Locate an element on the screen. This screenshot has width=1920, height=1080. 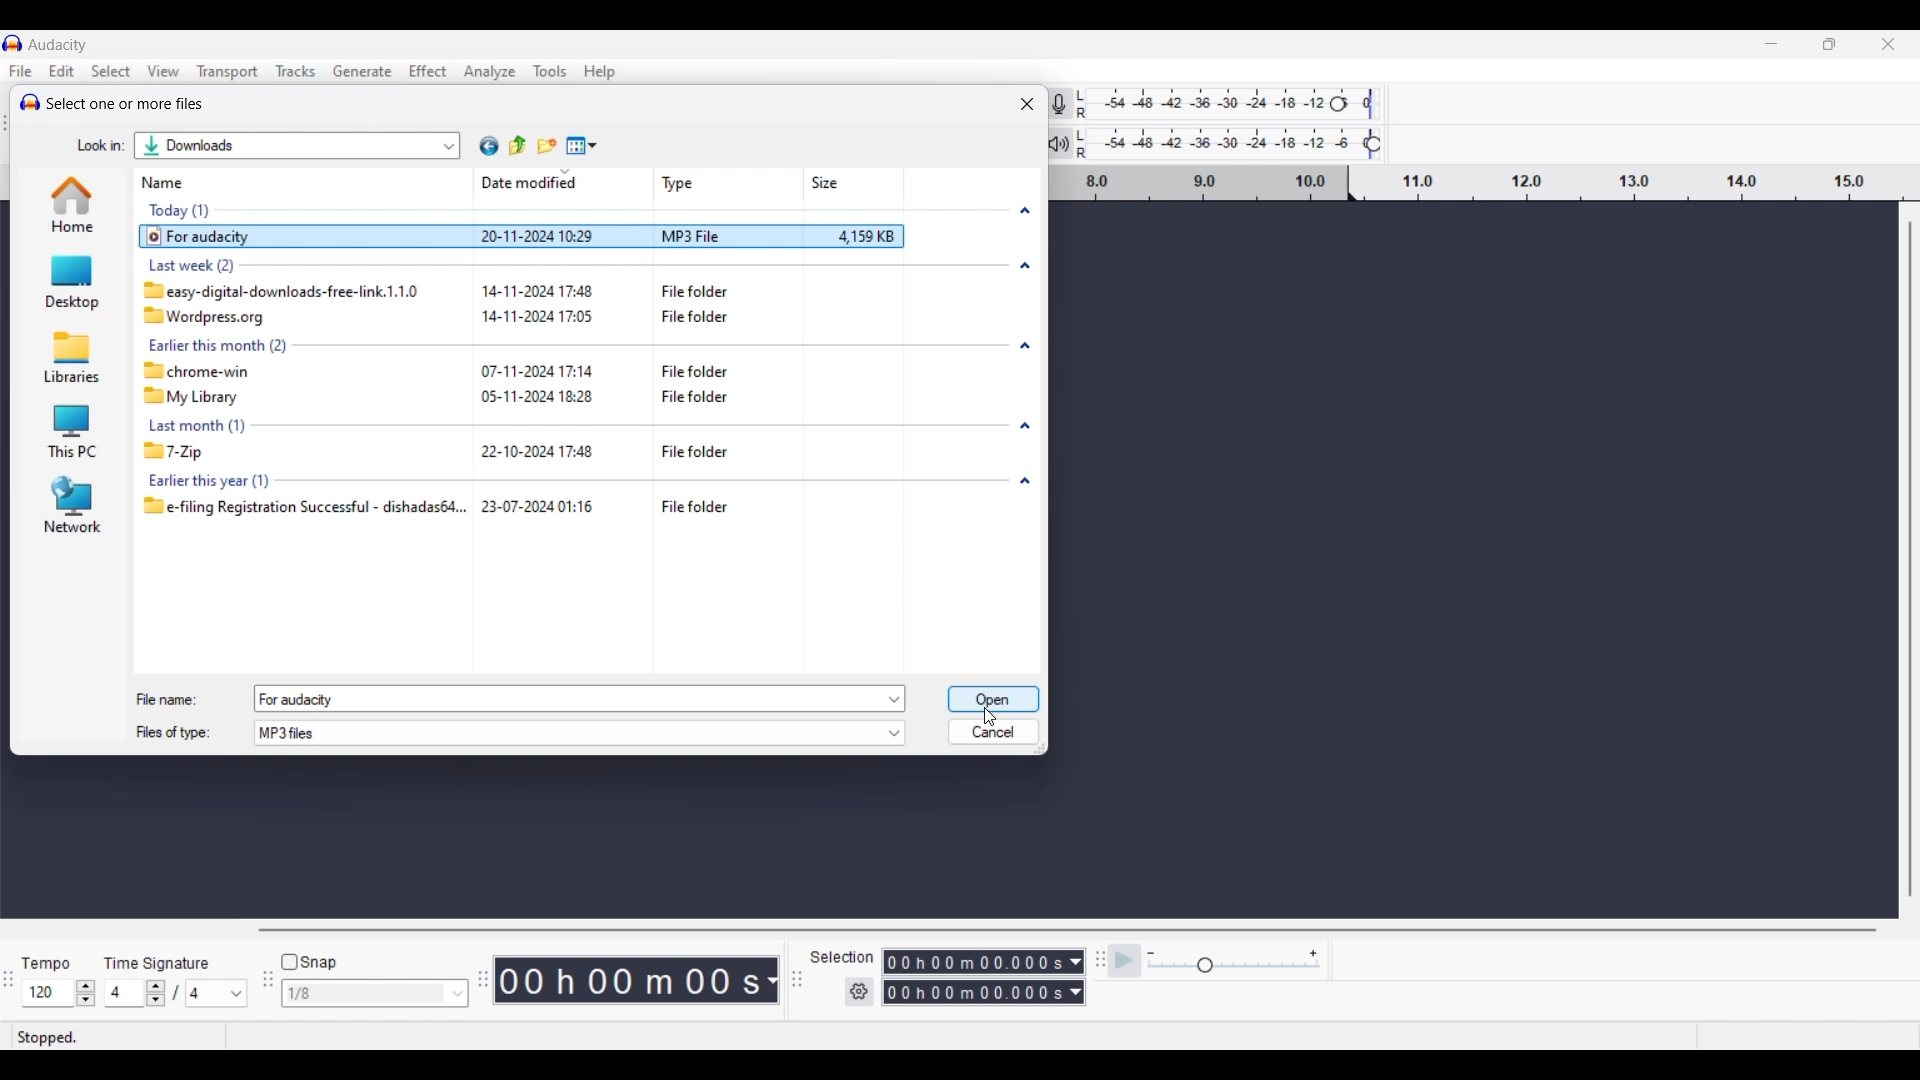
Size is located at coordinates (827, 180).